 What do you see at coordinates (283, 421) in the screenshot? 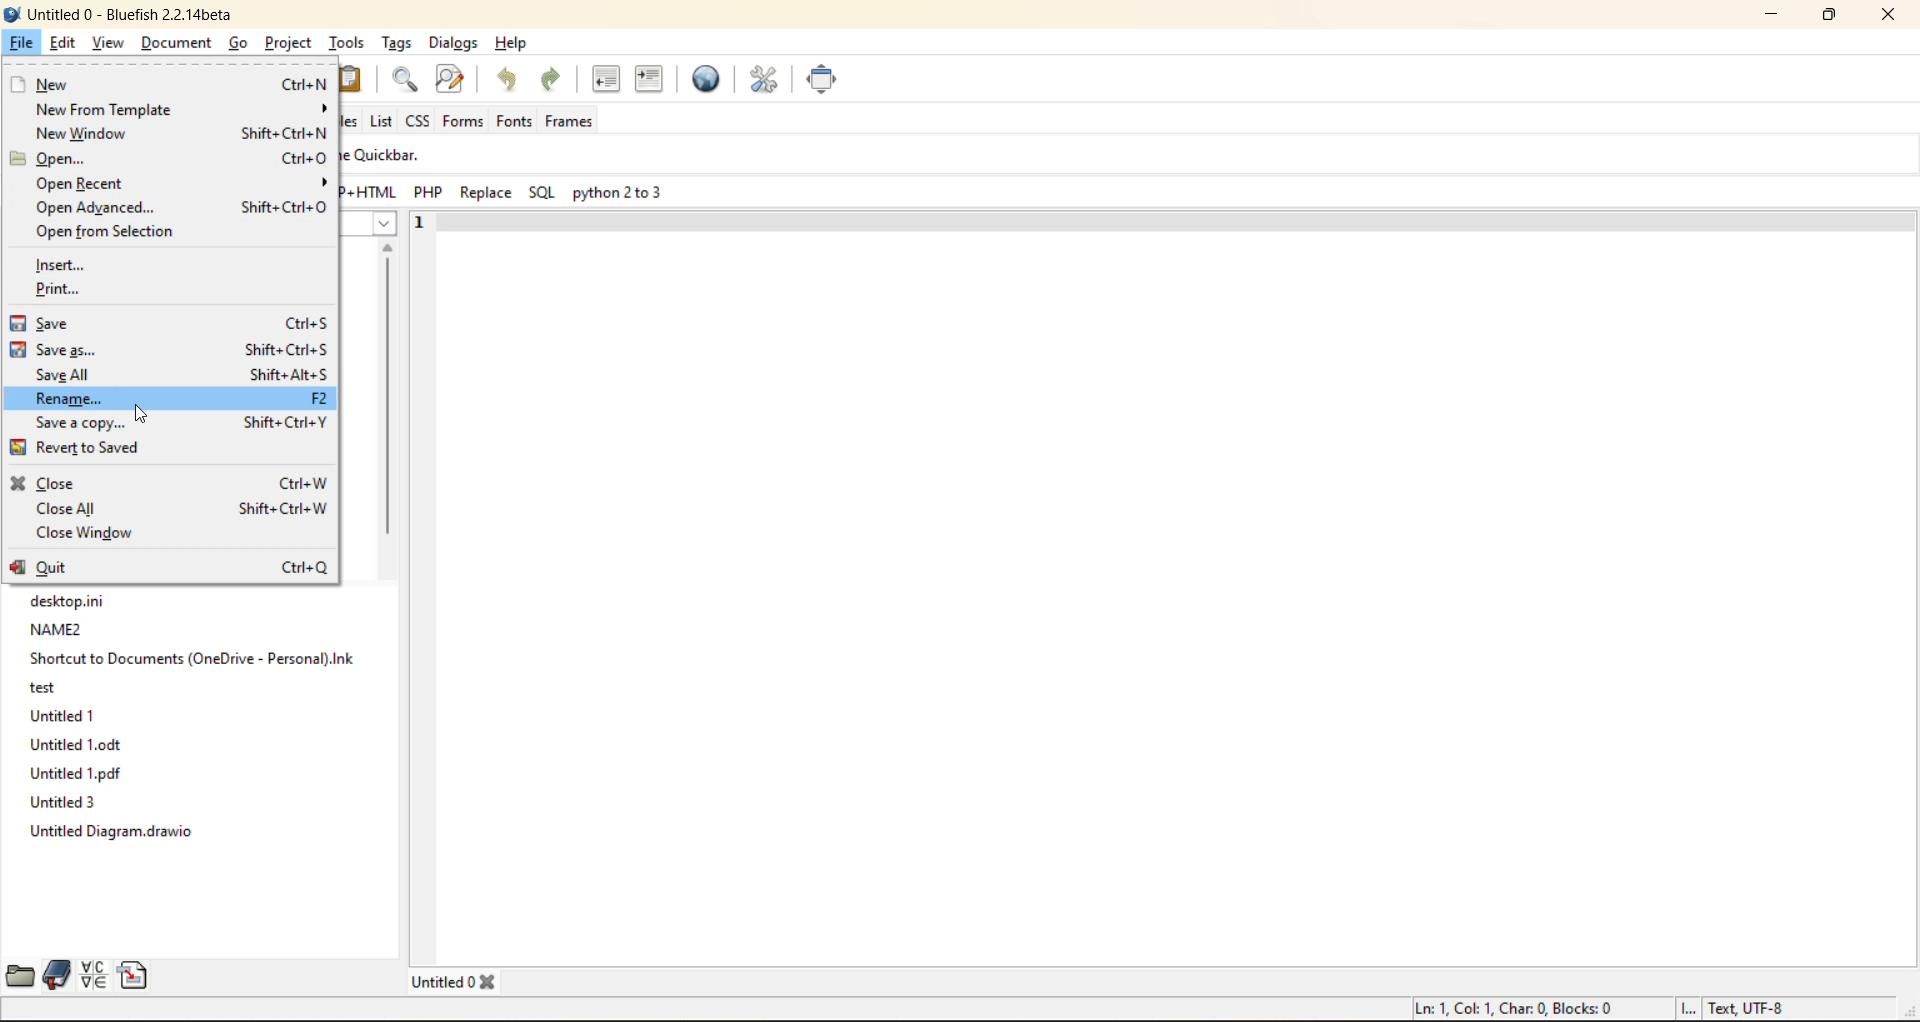
I see `Shifts Ctrl+Y` at bounding box center [283, 421].